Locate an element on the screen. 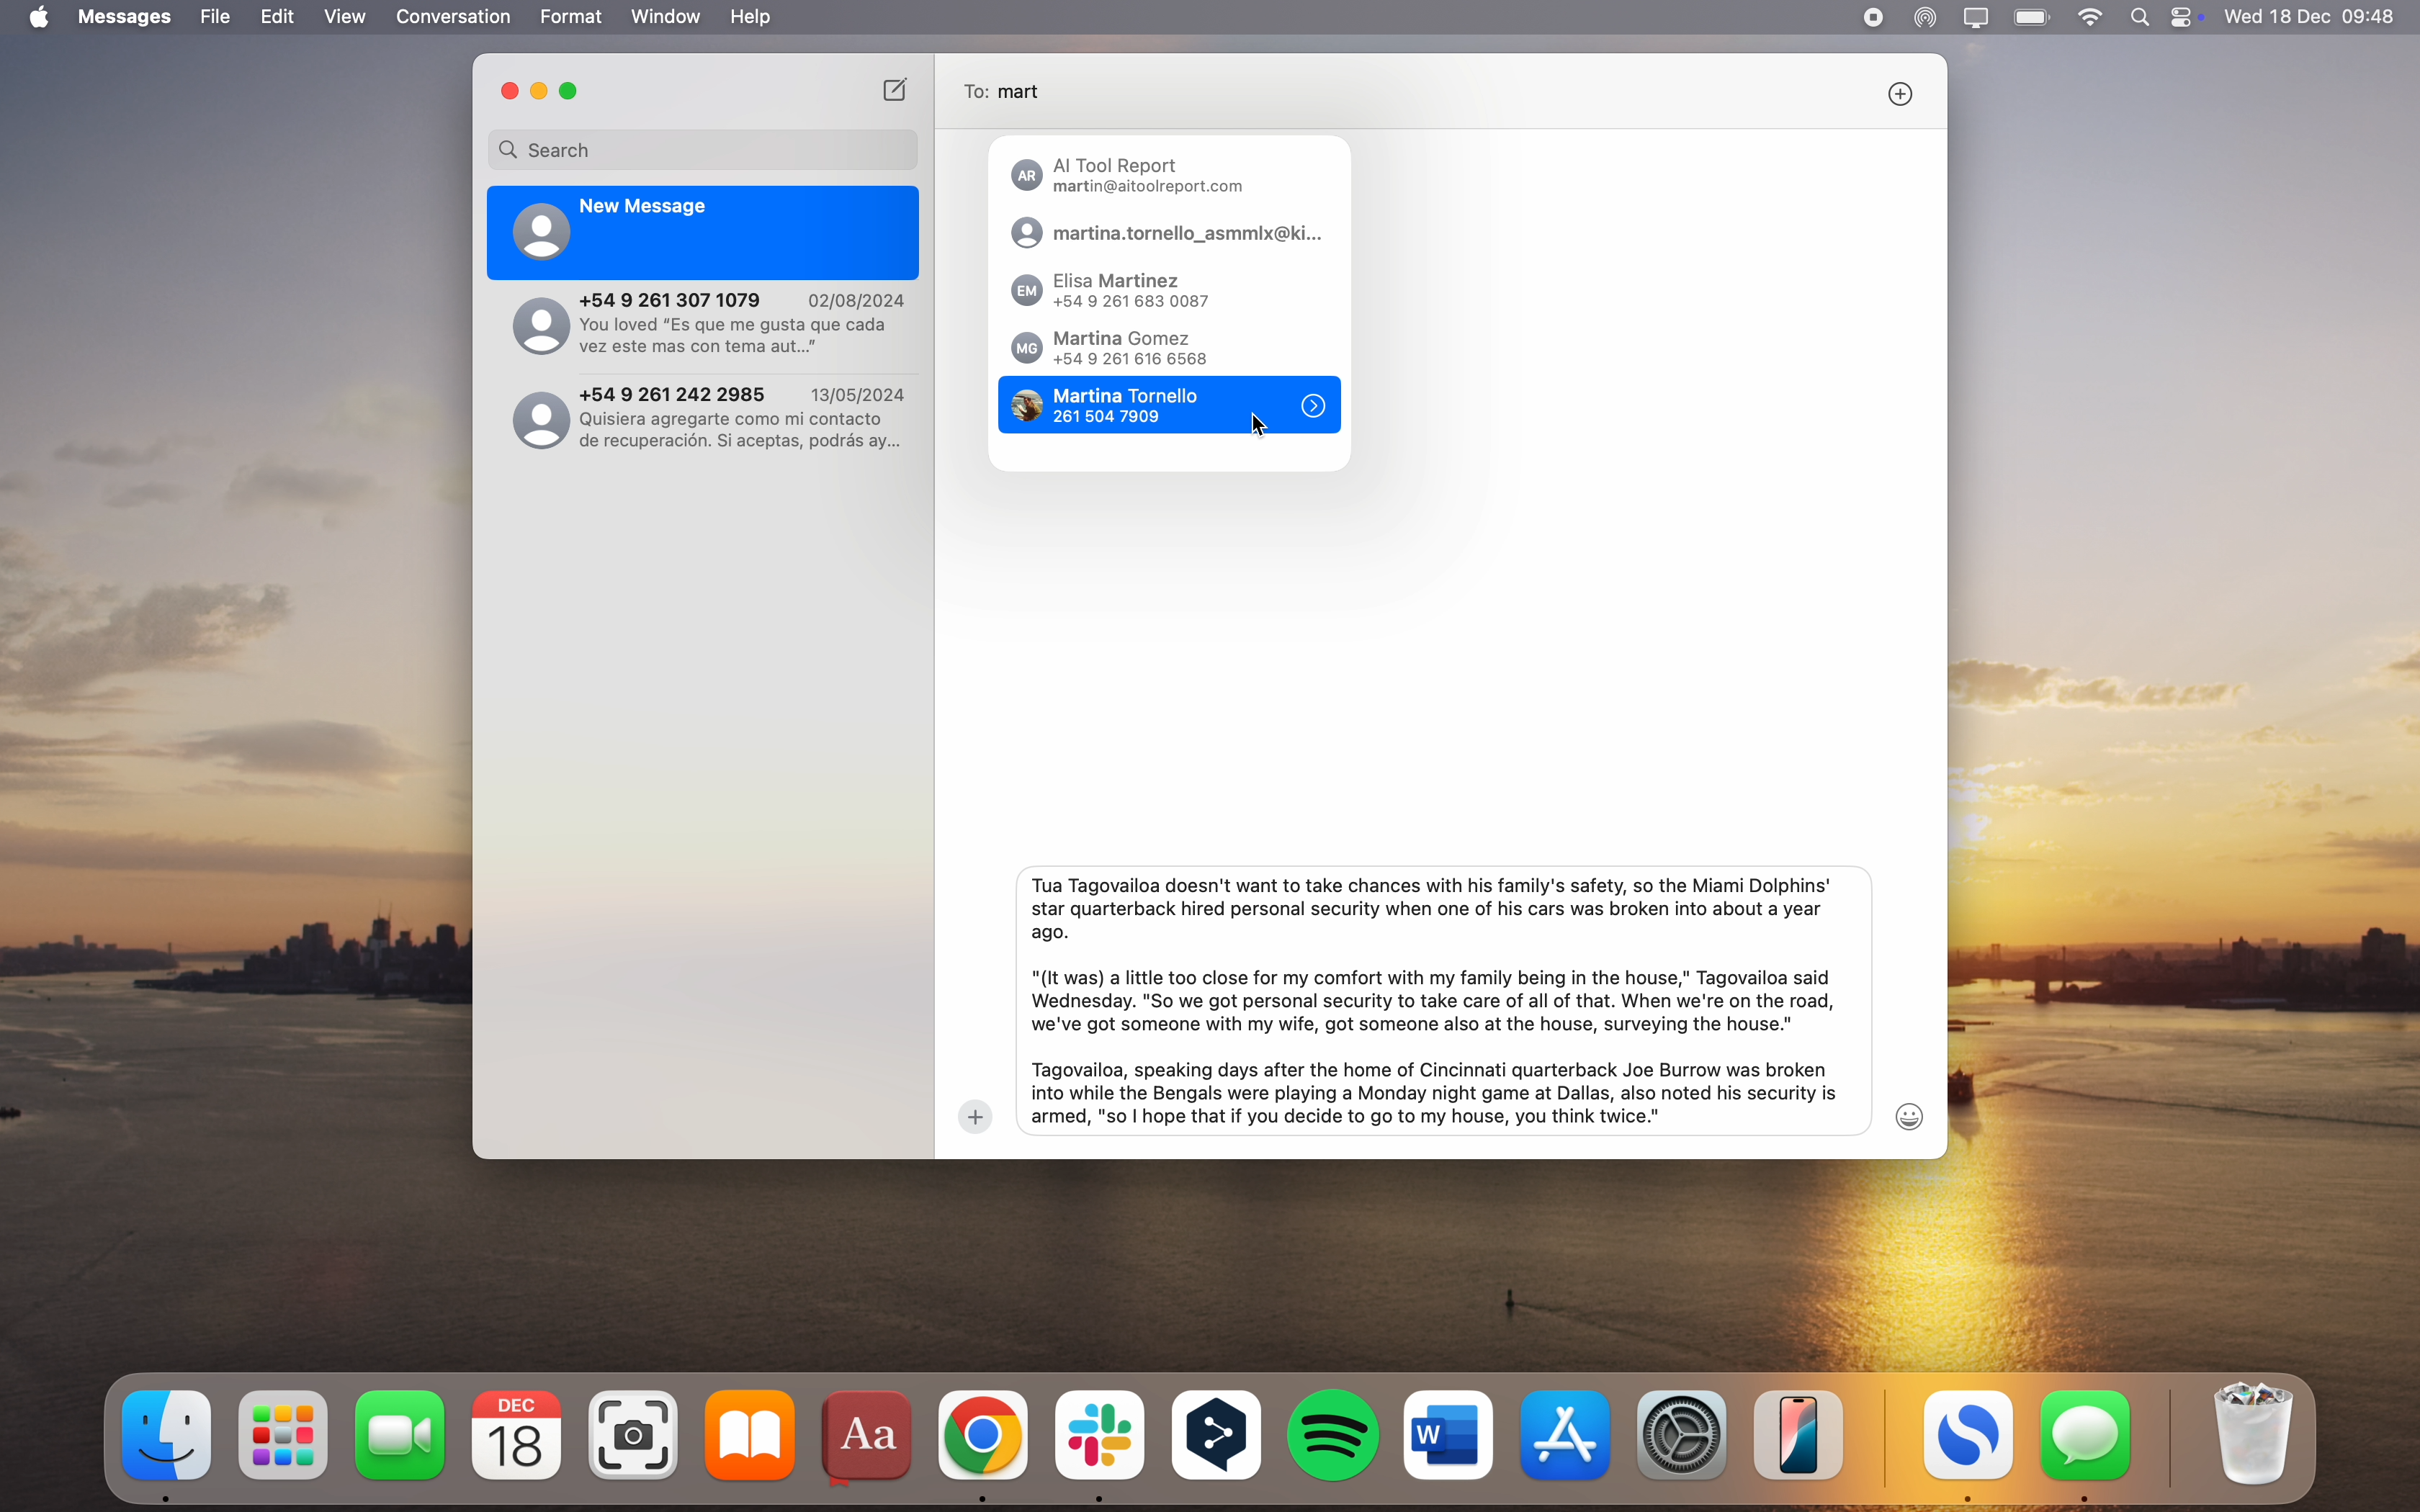 Image resolution: width=2420 pixels, height=1512 pixels. search bar is located at coordinates (703, 149).